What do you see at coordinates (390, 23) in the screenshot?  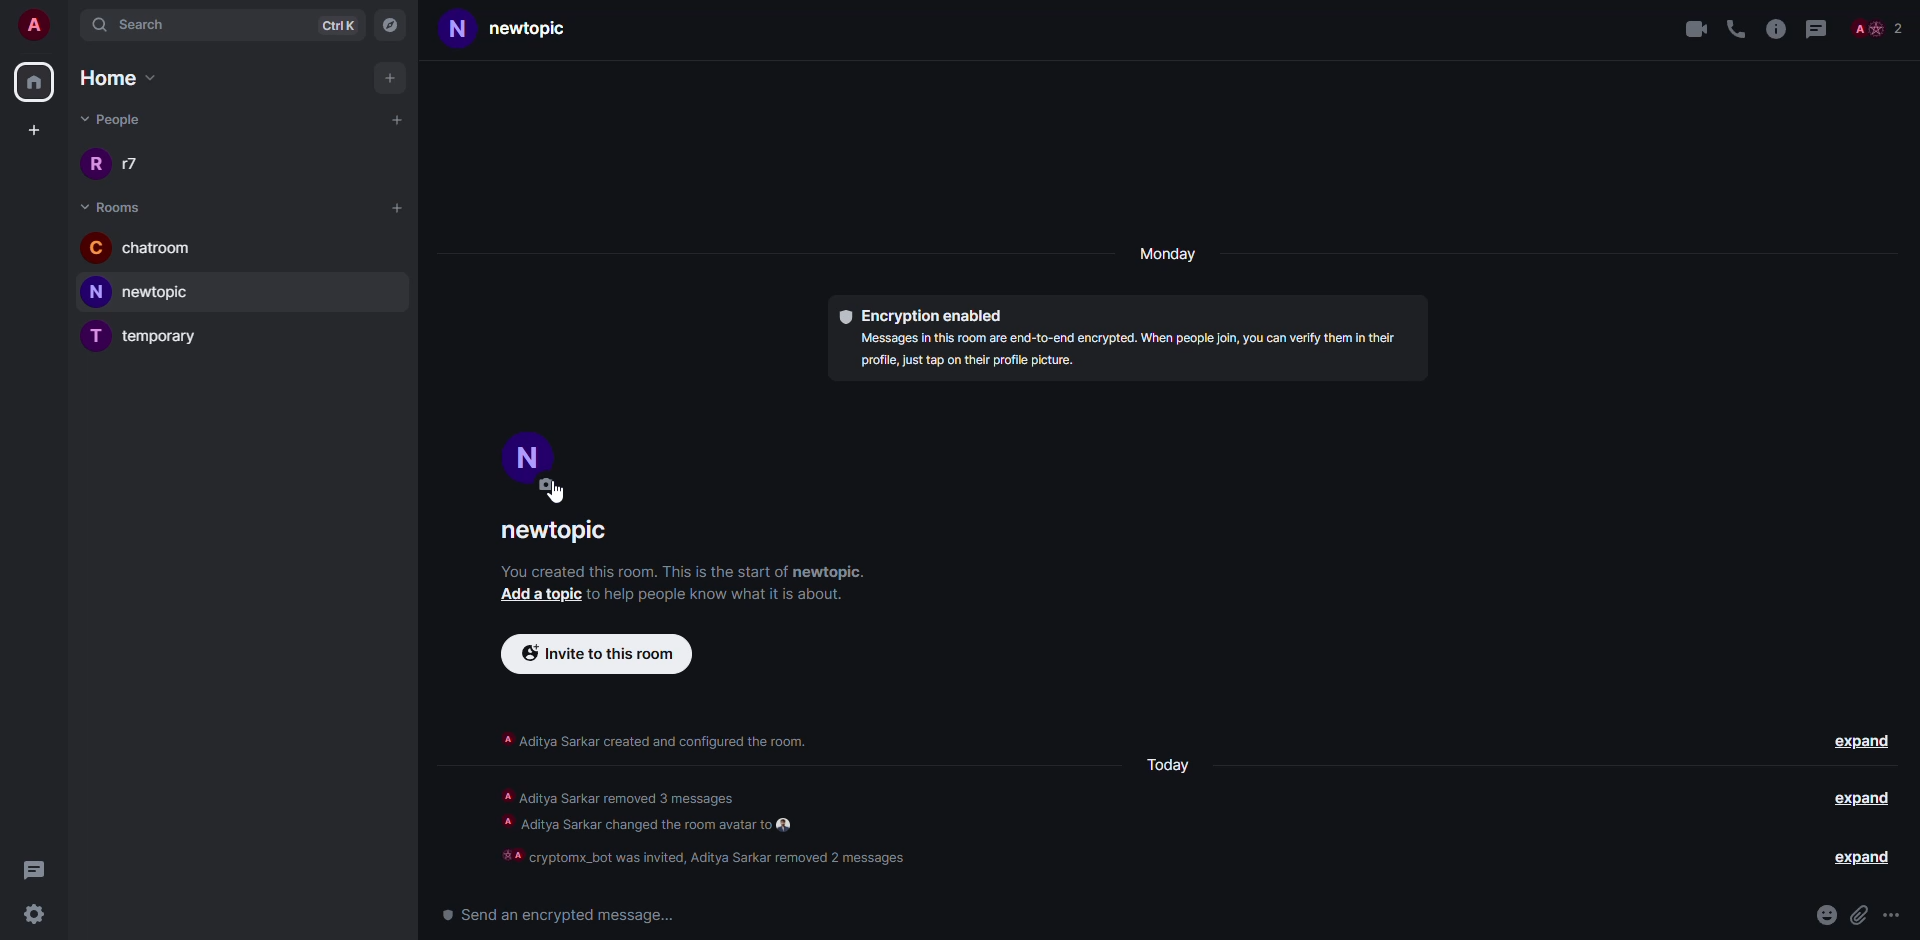 I see `navigator` at bounding box center [390, 23].